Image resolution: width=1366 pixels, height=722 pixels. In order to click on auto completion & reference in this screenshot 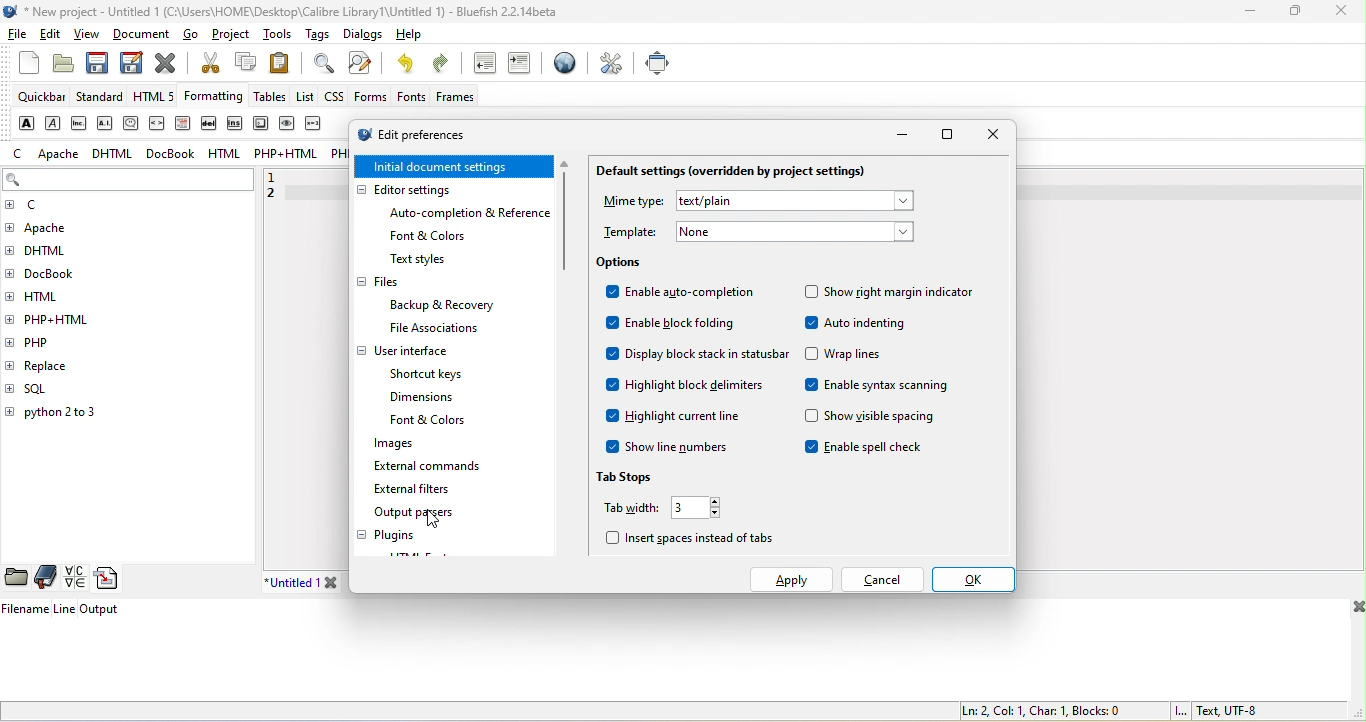, I will do `click(474, 213)`.